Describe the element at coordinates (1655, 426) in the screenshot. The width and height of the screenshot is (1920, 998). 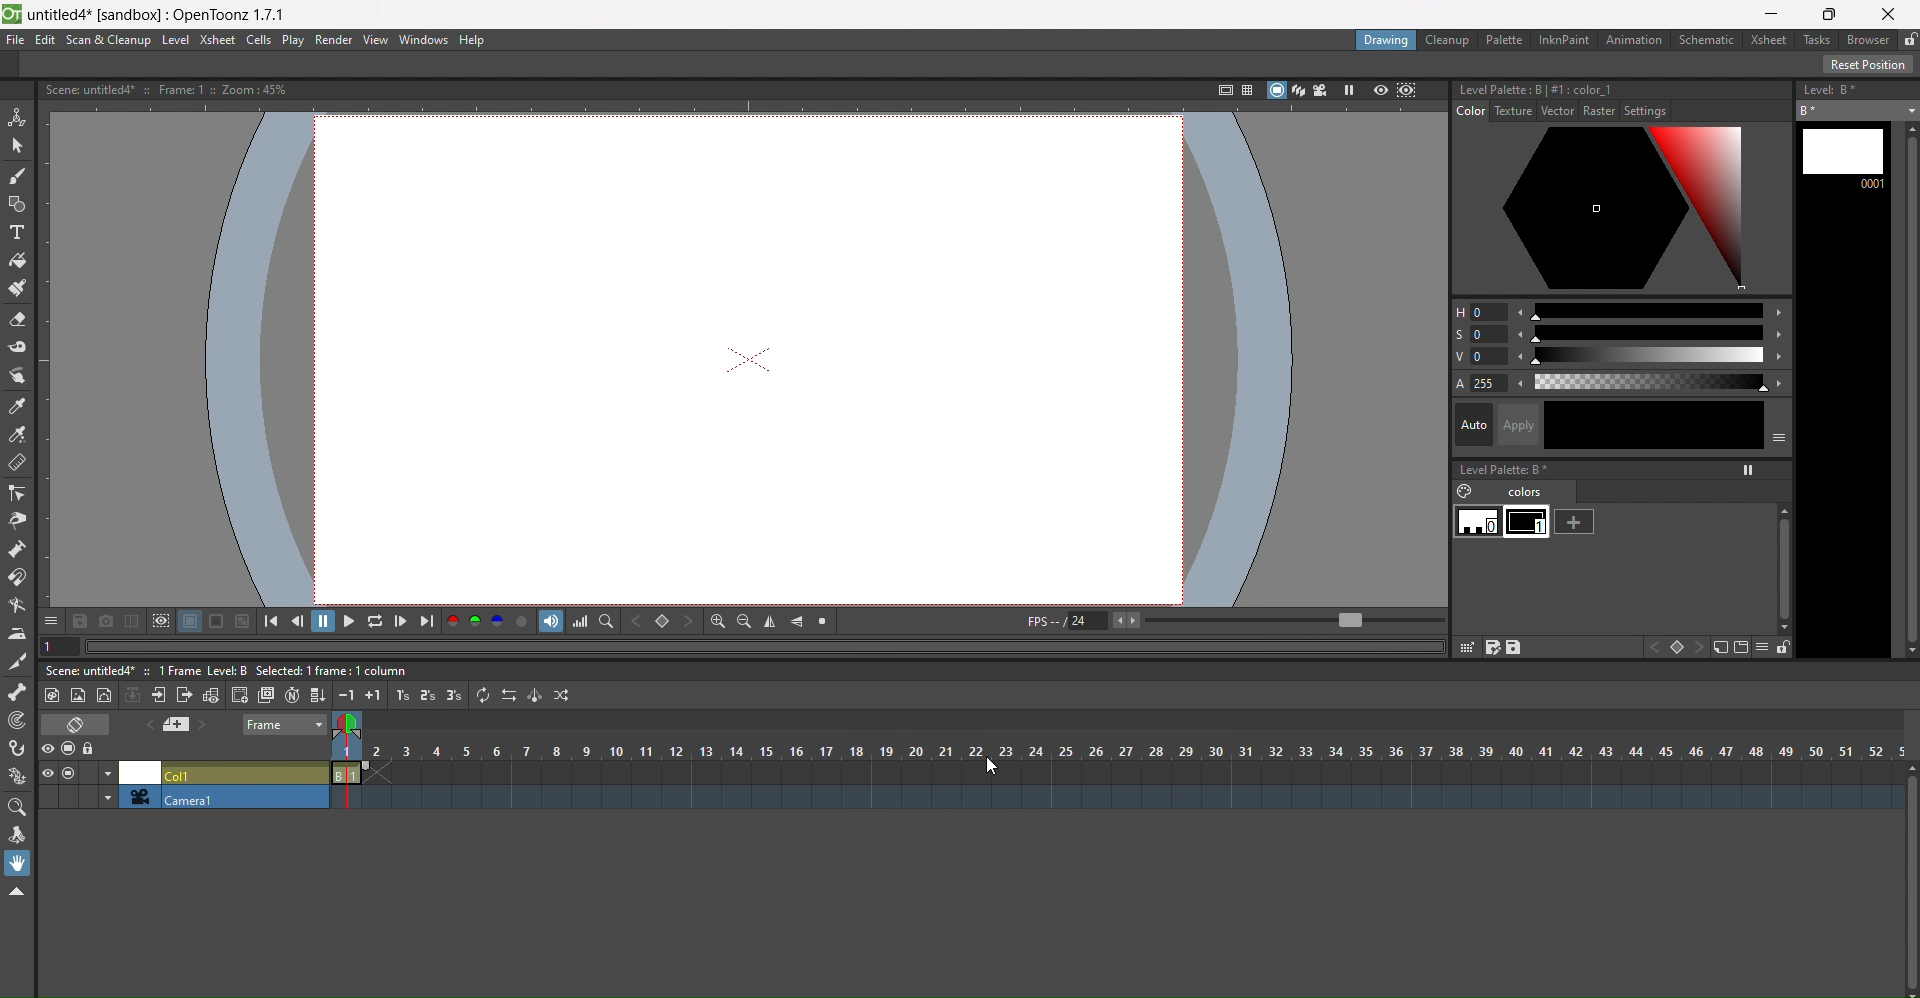
I see `auto` at that location.